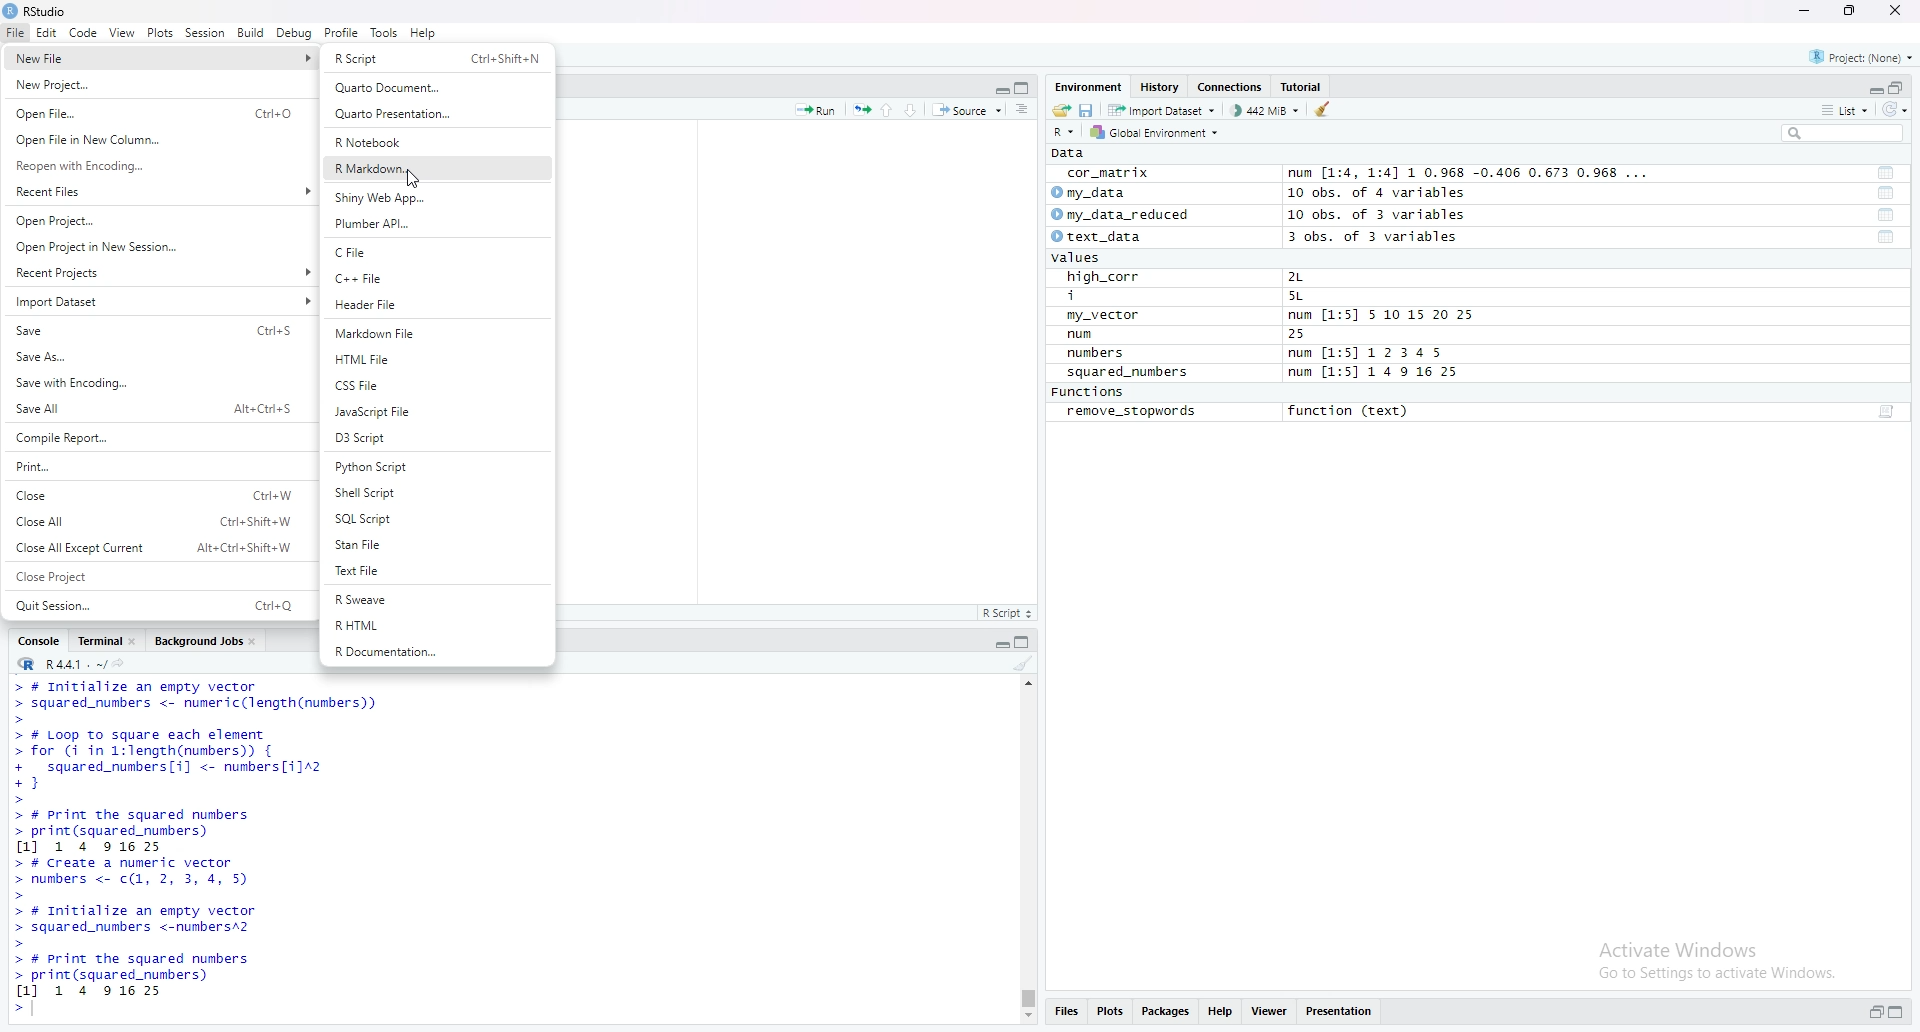 The image size is (1920, 1032). Describe the element at coordinates (1089, 258) in the screenshot. I see `values` at that location.